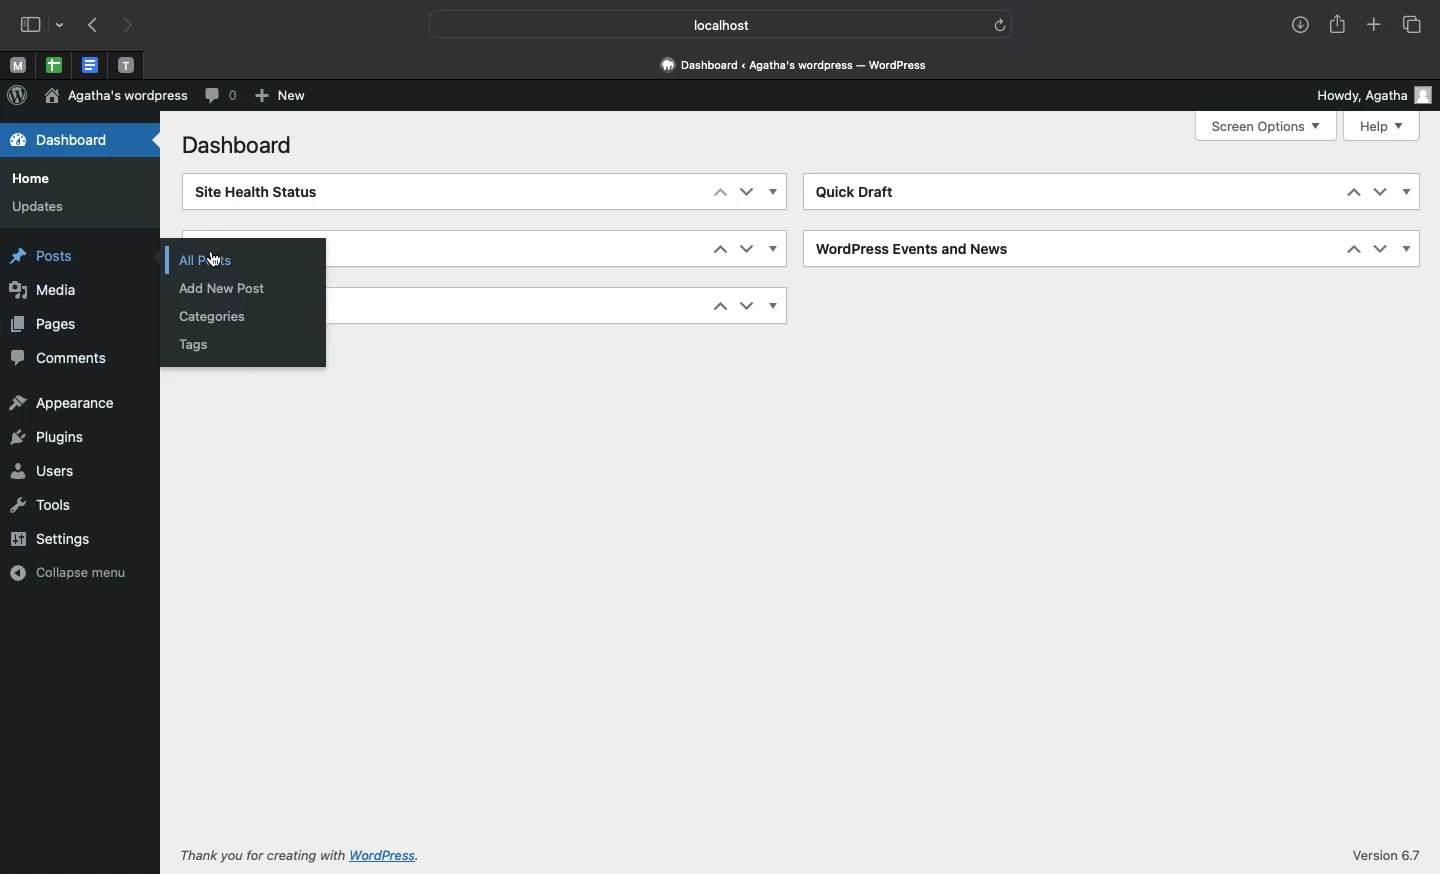  Describe the element at coordinates (133, 24) in the screenshot. I see `Next page` at that location.